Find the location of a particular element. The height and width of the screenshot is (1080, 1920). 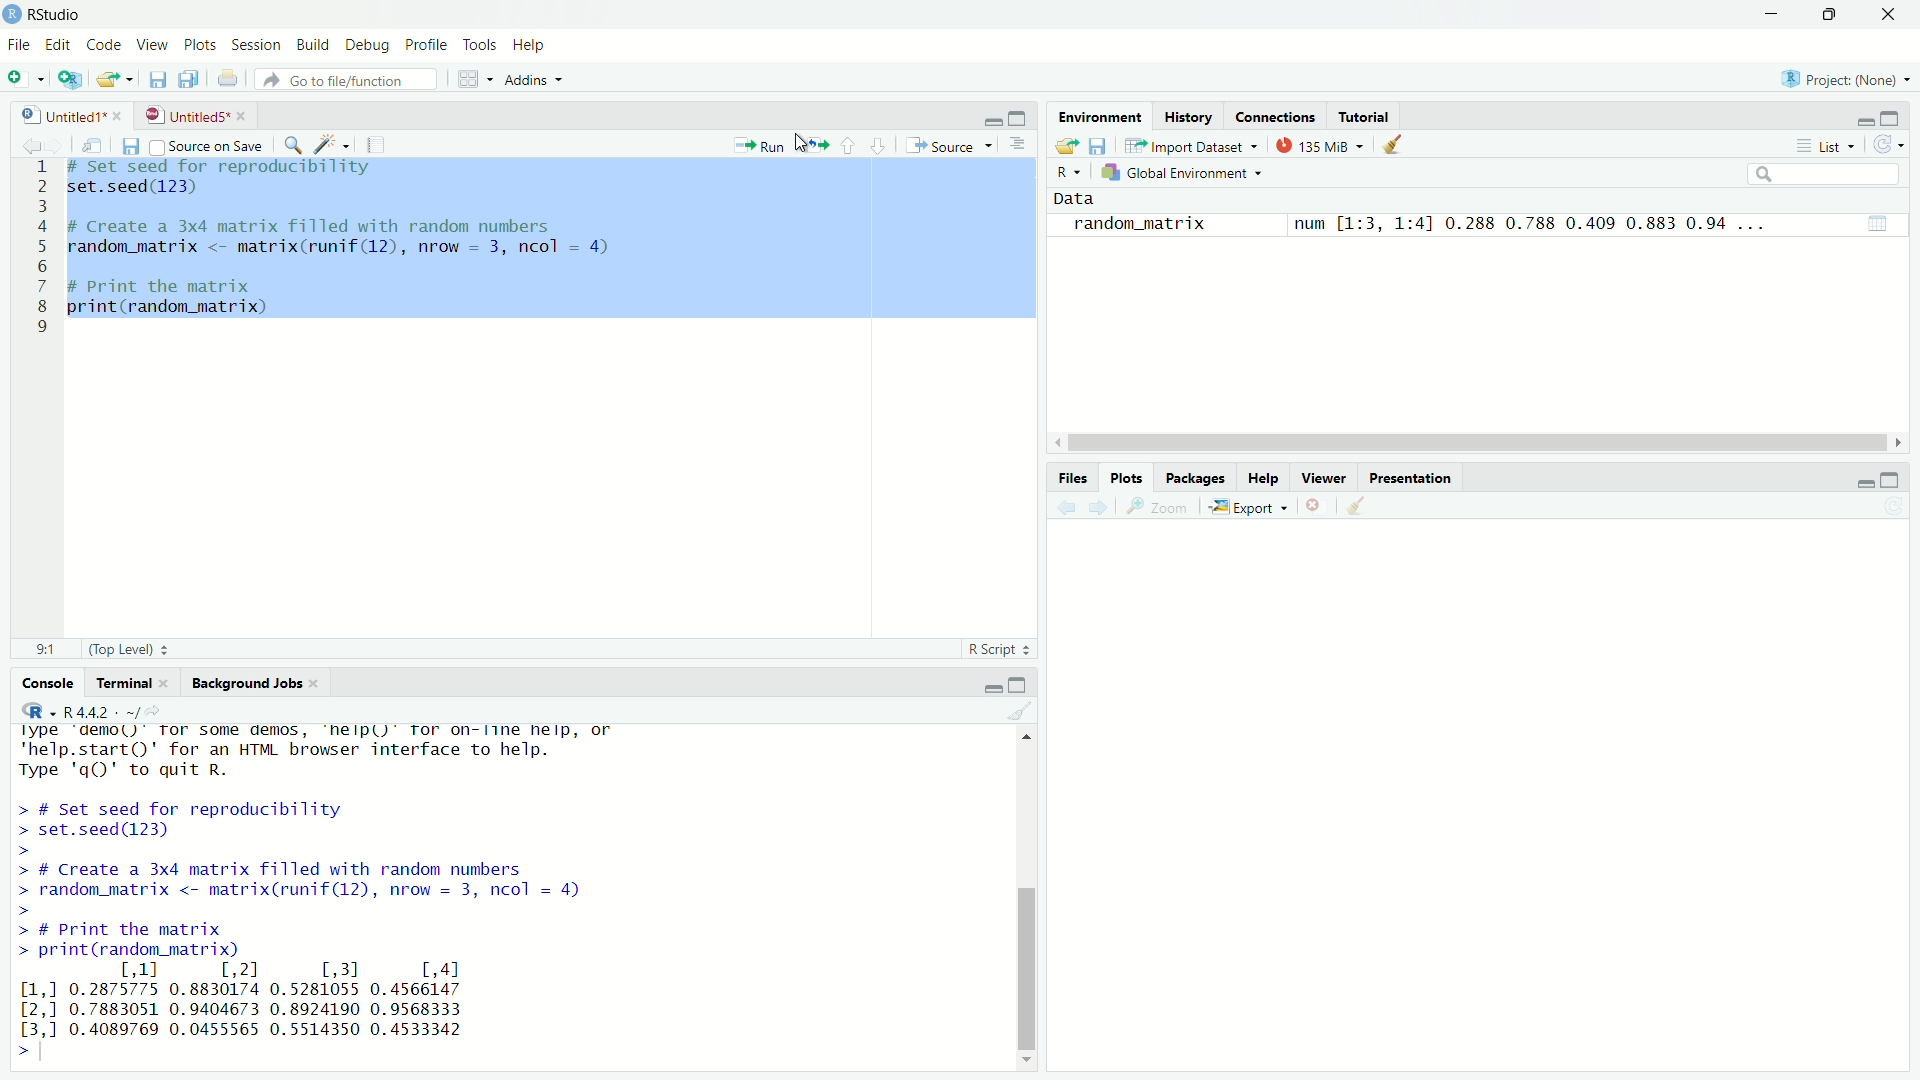

save is located at coordinates (129, 146).